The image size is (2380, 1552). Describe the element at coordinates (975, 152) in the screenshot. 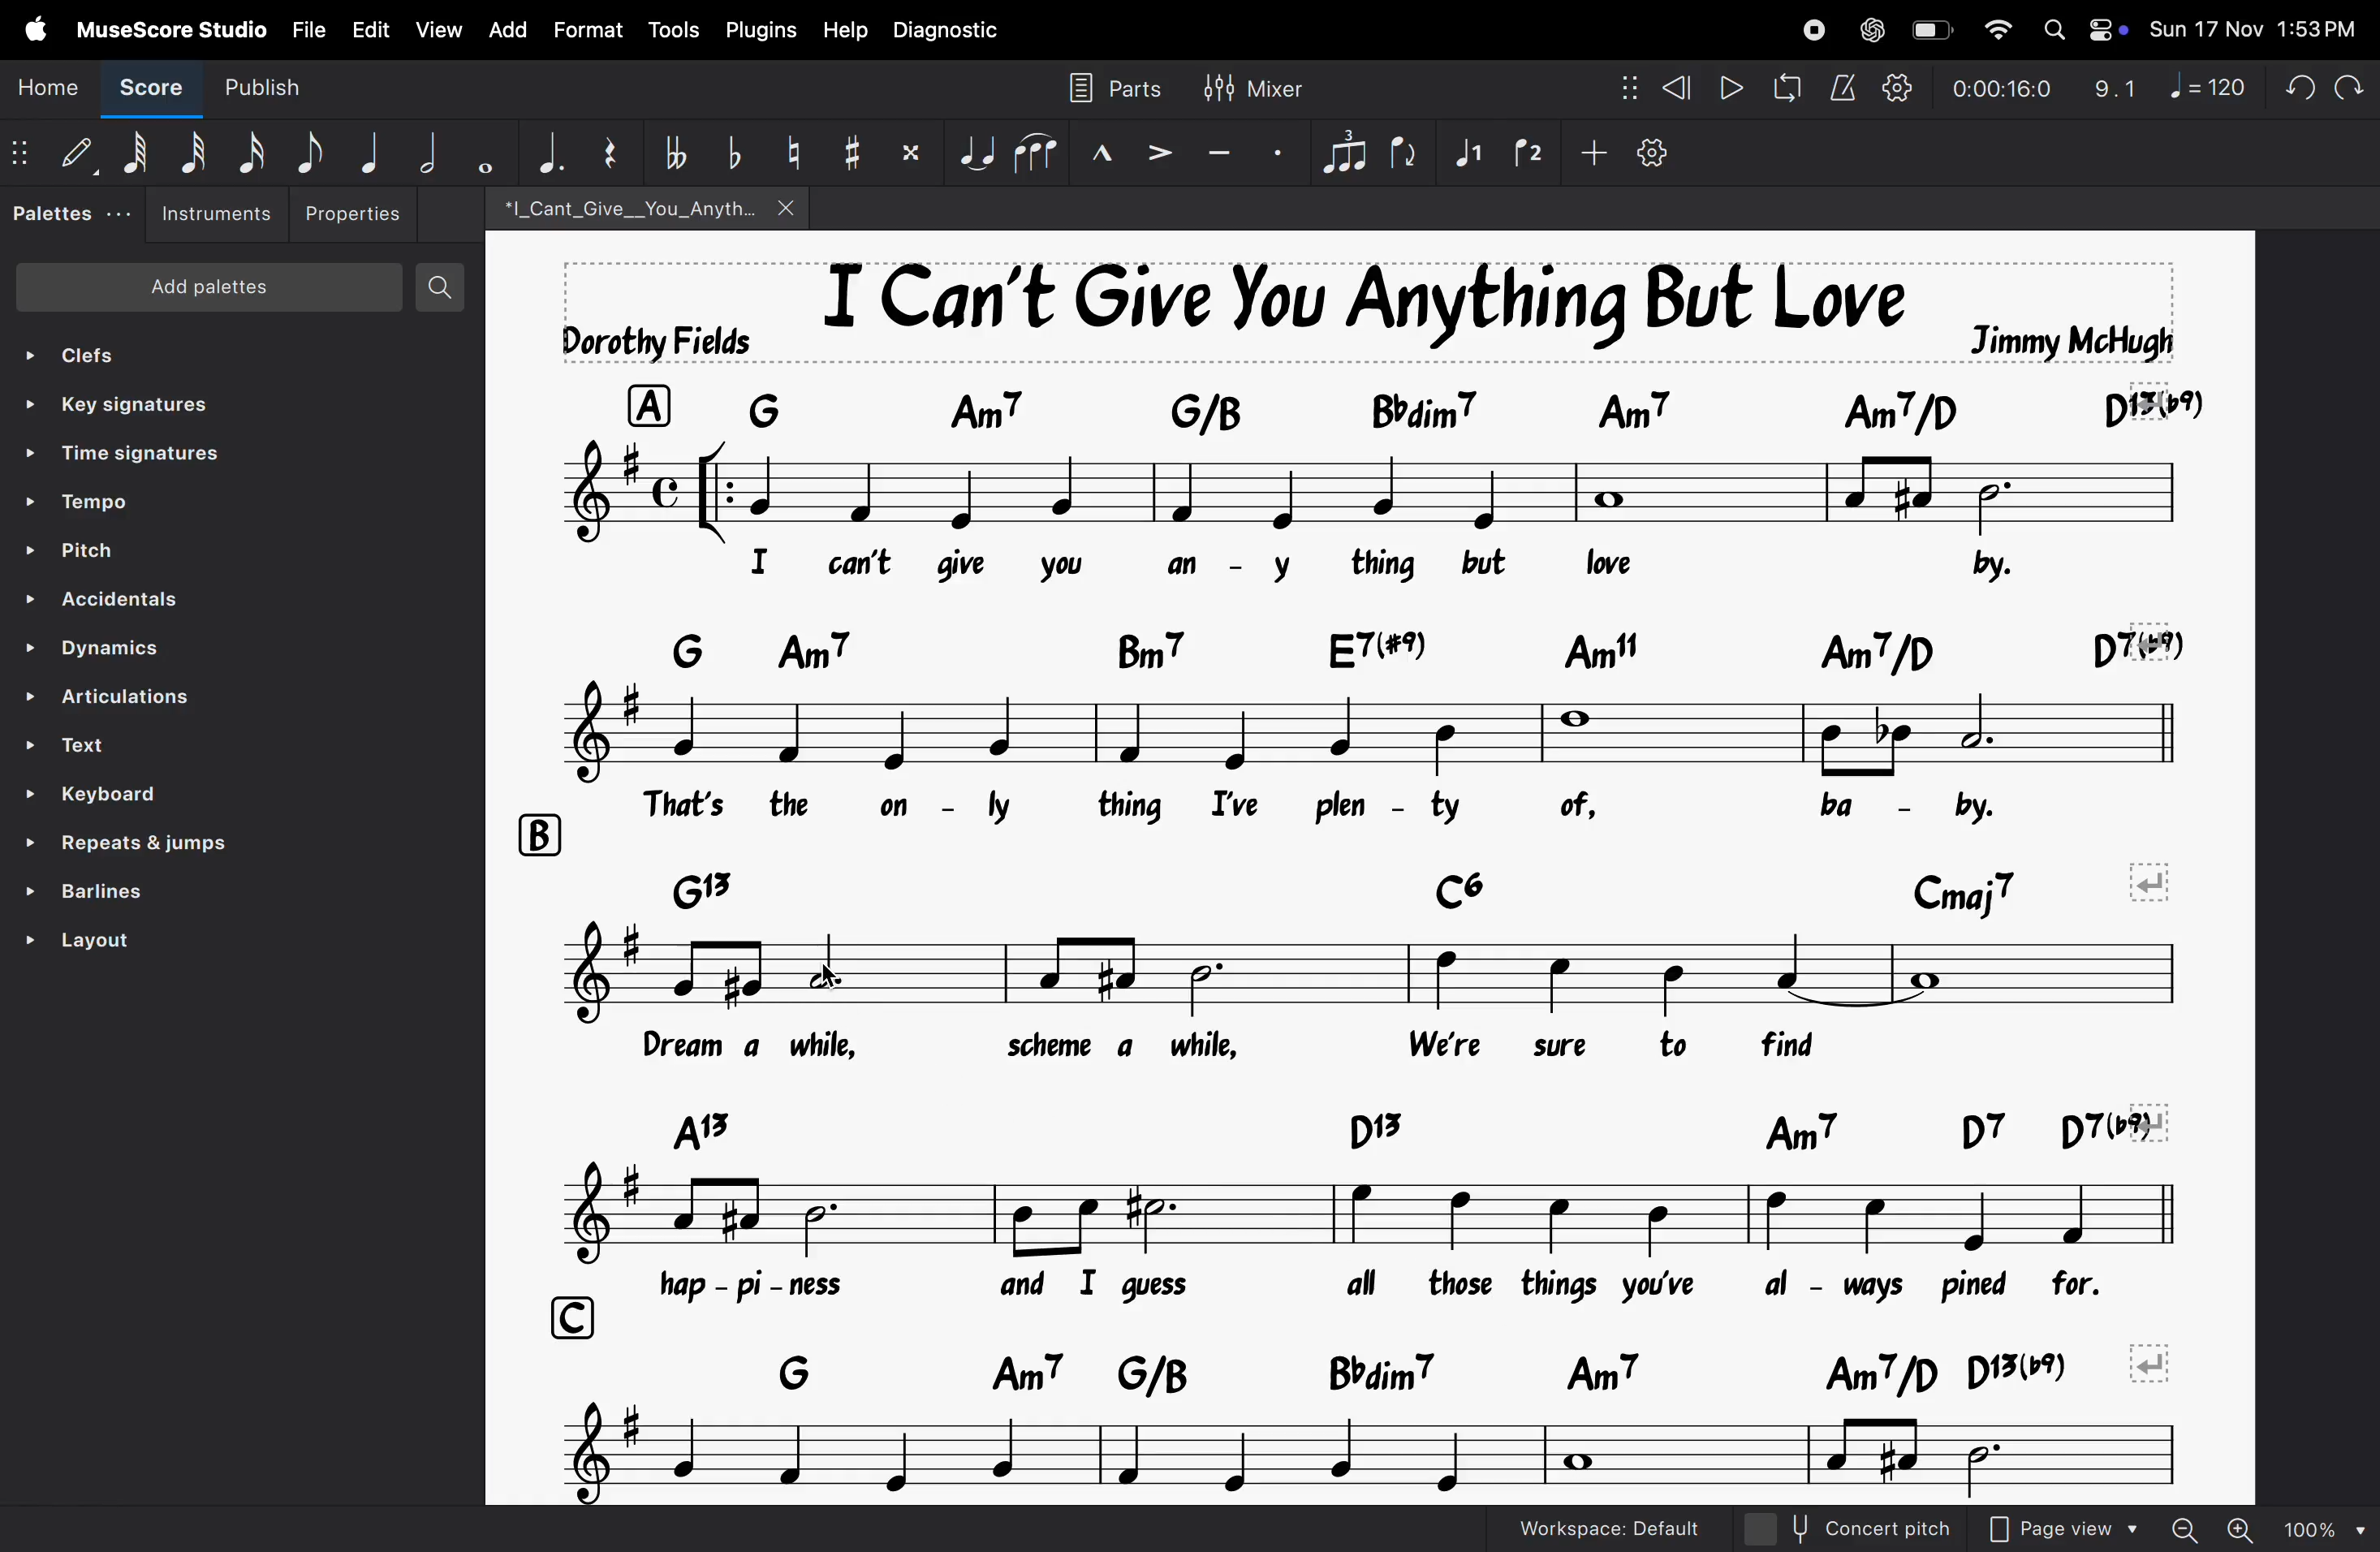

I see `tie` at that location.